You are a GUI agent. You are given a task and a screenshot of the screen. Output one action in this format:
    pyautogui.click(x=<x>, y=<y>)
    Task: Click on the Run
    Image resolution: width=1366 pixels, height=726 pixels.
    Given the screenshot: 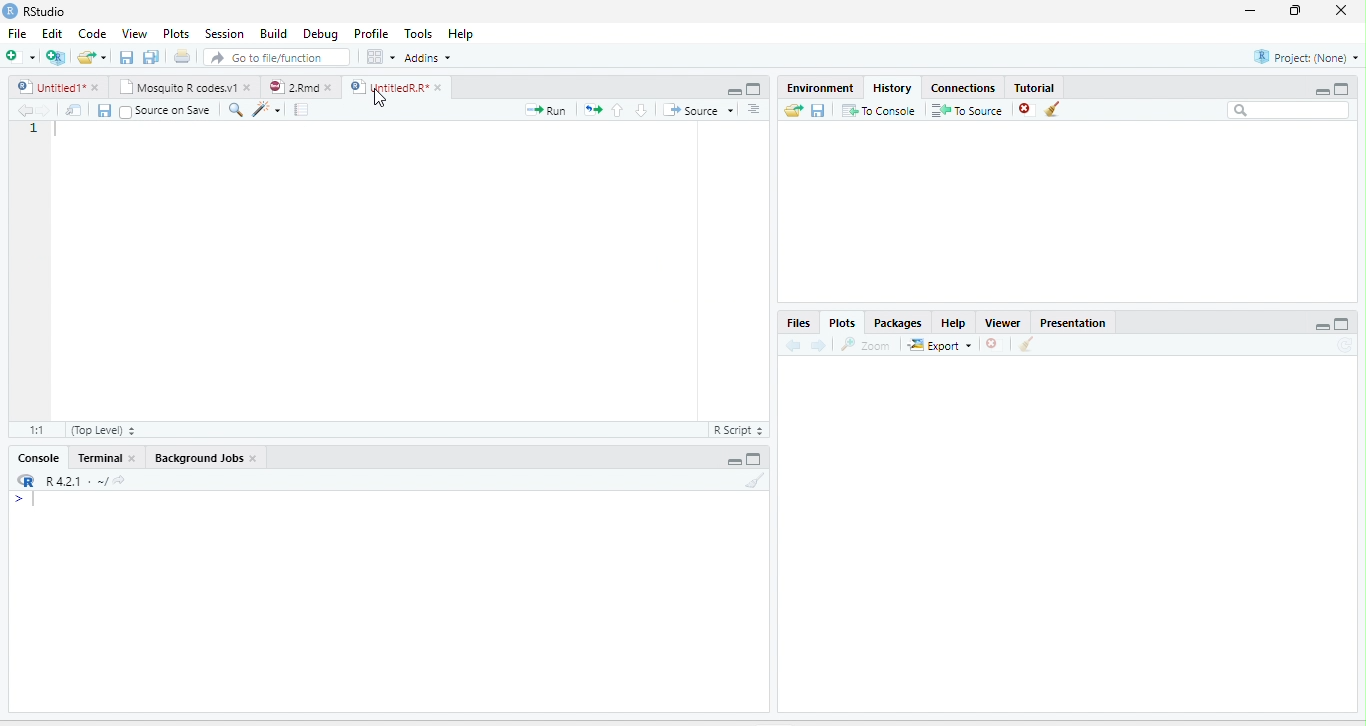 What is the action you would take?
    pyautogui.click(x=546, y=110)
    